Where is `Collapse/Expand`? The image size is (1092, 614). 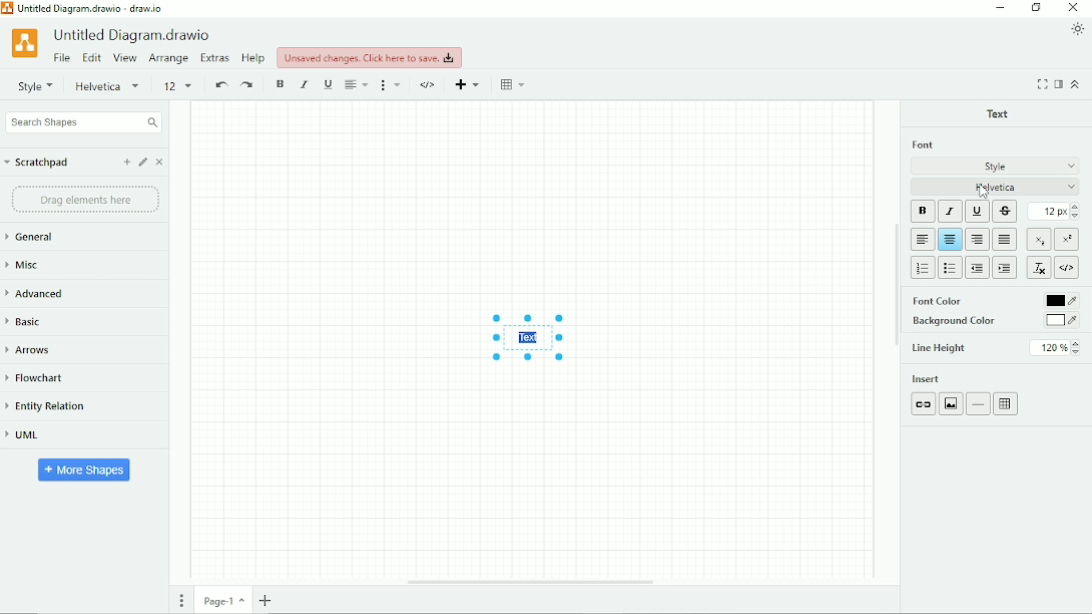 Collapse/Expand is located at coordinates (1077, 85).